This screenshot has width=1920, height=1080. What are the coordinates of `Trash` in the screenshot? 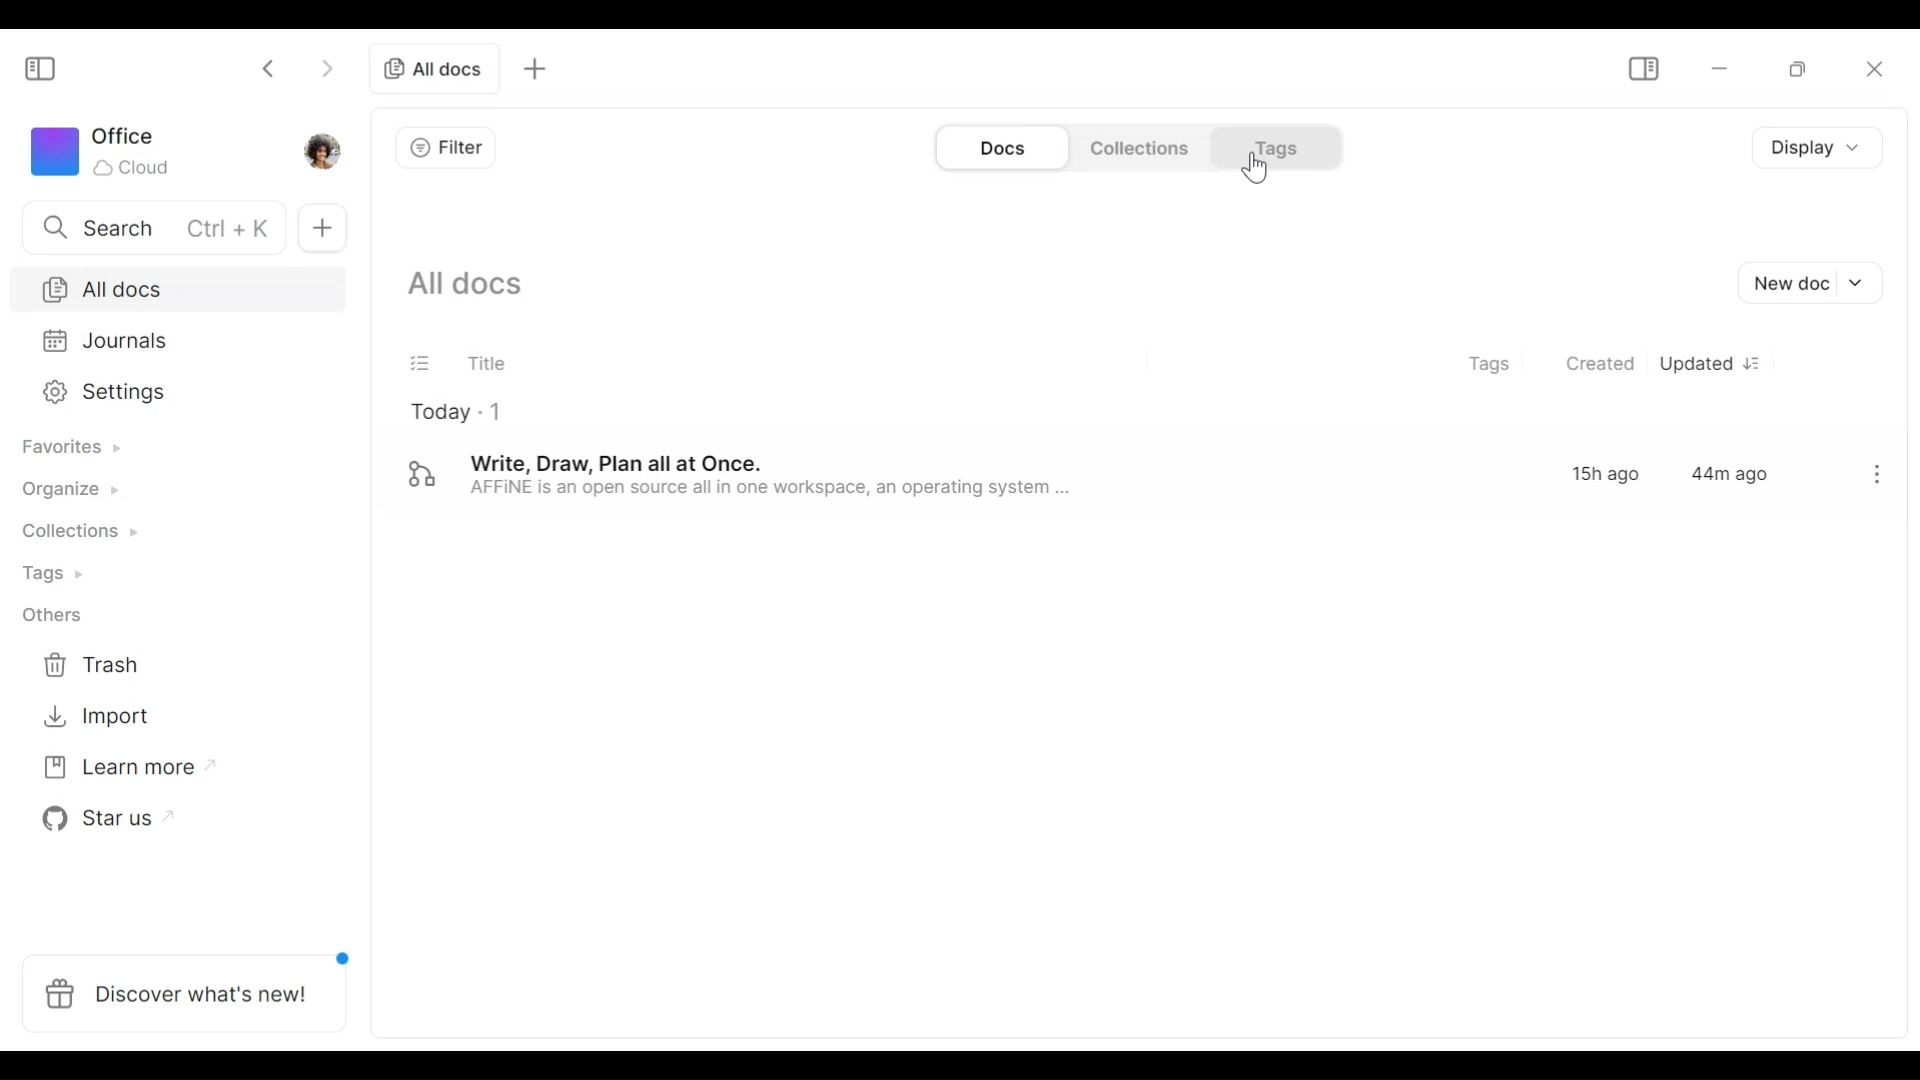 It's located at (106, 664).